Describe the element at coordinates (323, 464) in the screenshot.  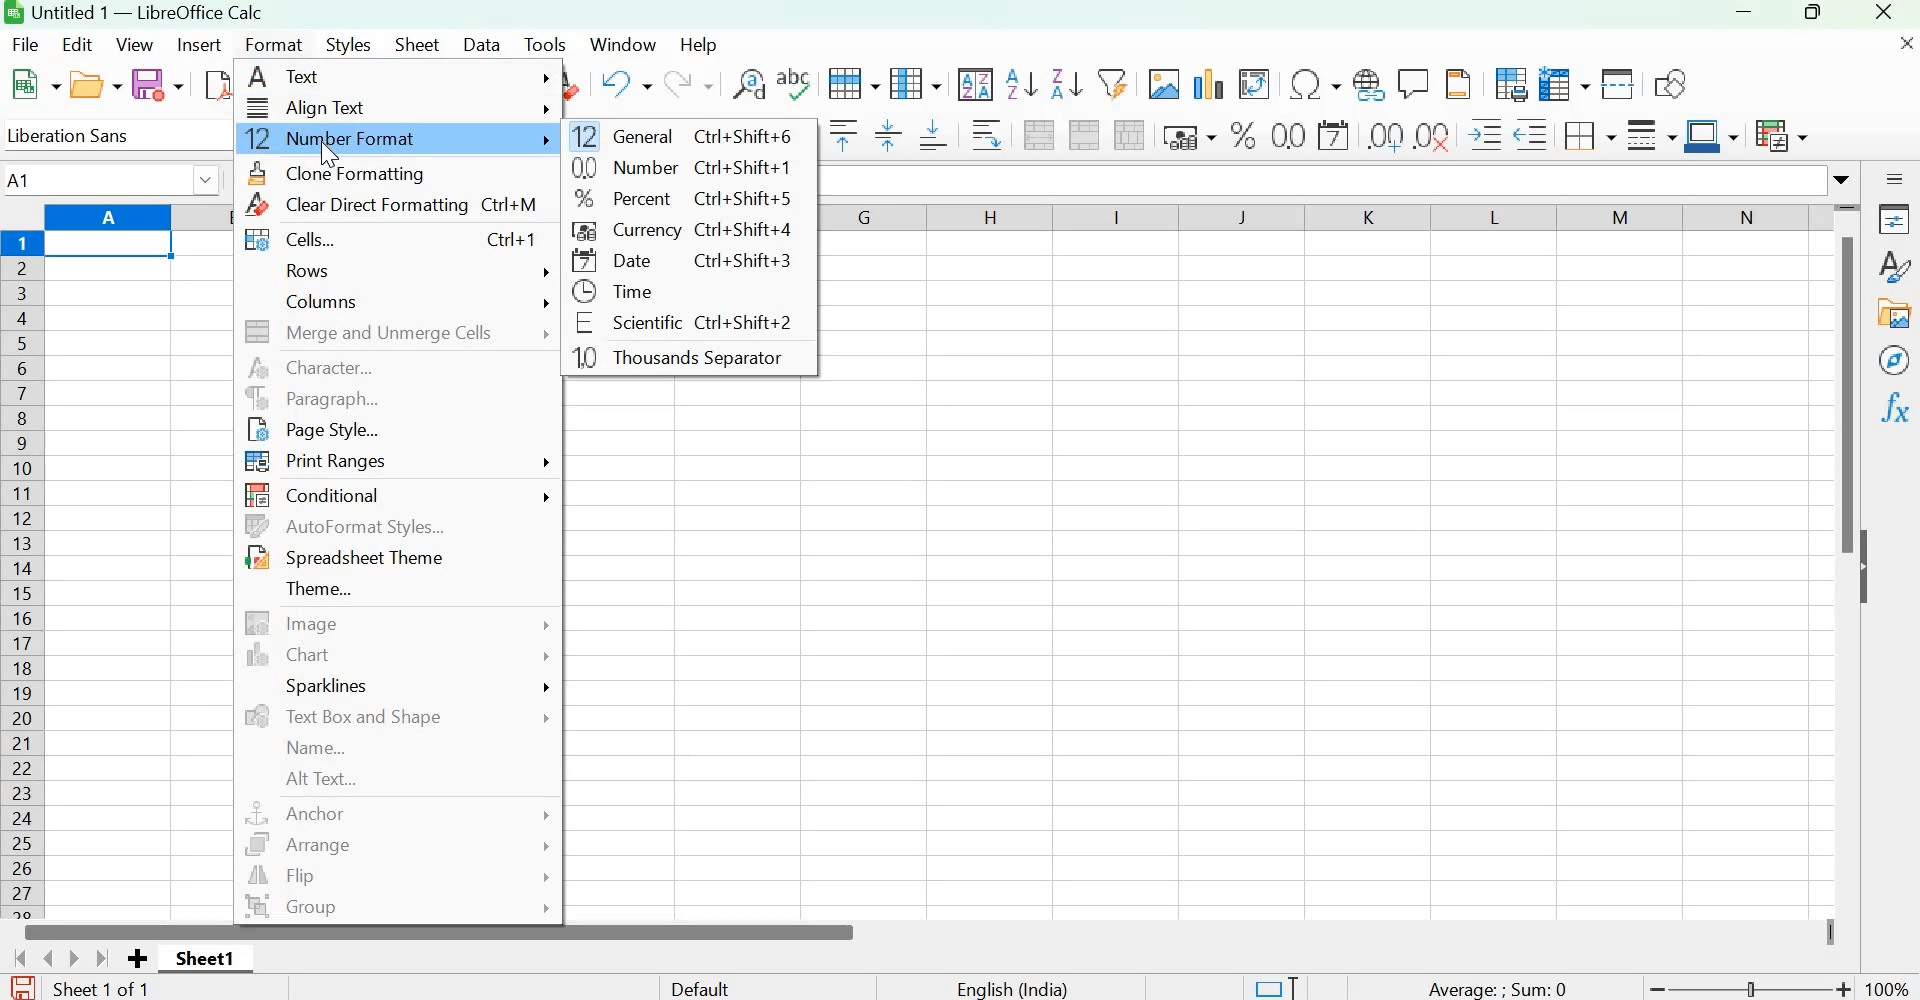
I see `Print Ranges` at that location.